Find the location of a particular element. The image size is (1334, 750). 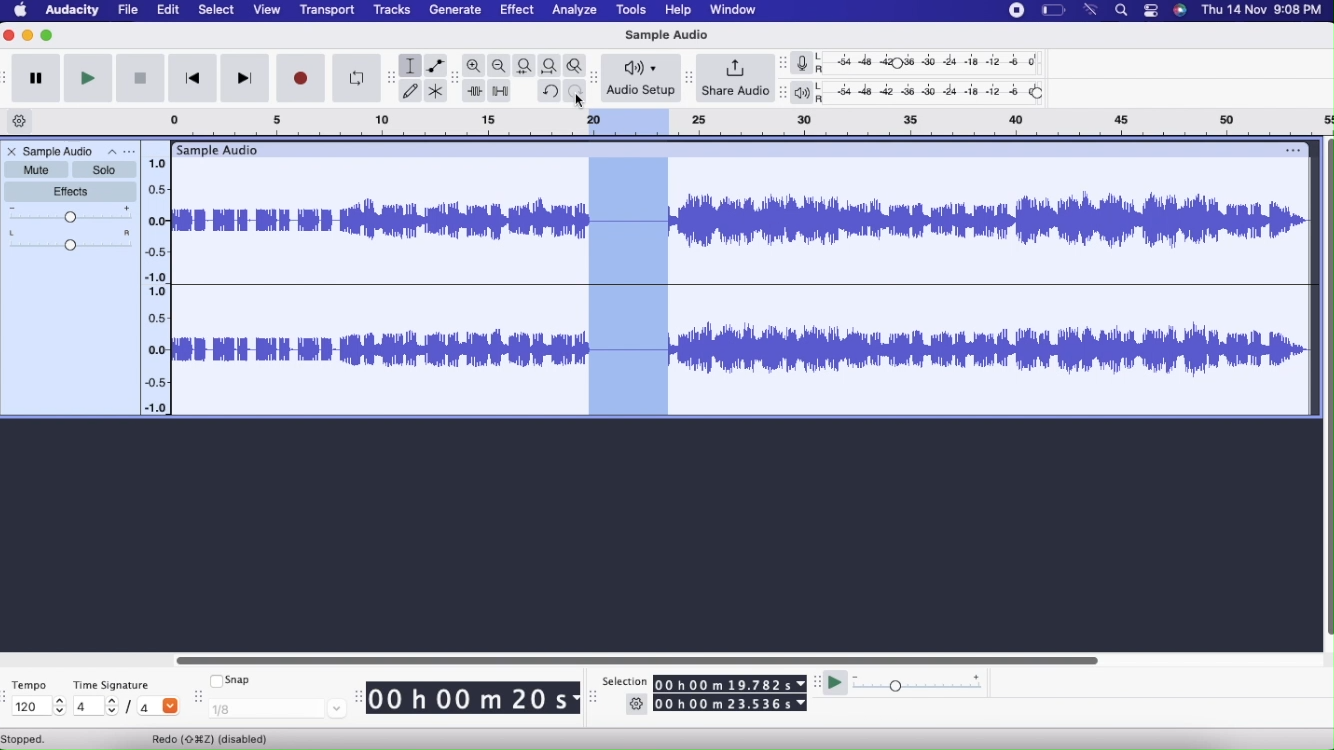

Play at speed is located at coordinates (835, 682).